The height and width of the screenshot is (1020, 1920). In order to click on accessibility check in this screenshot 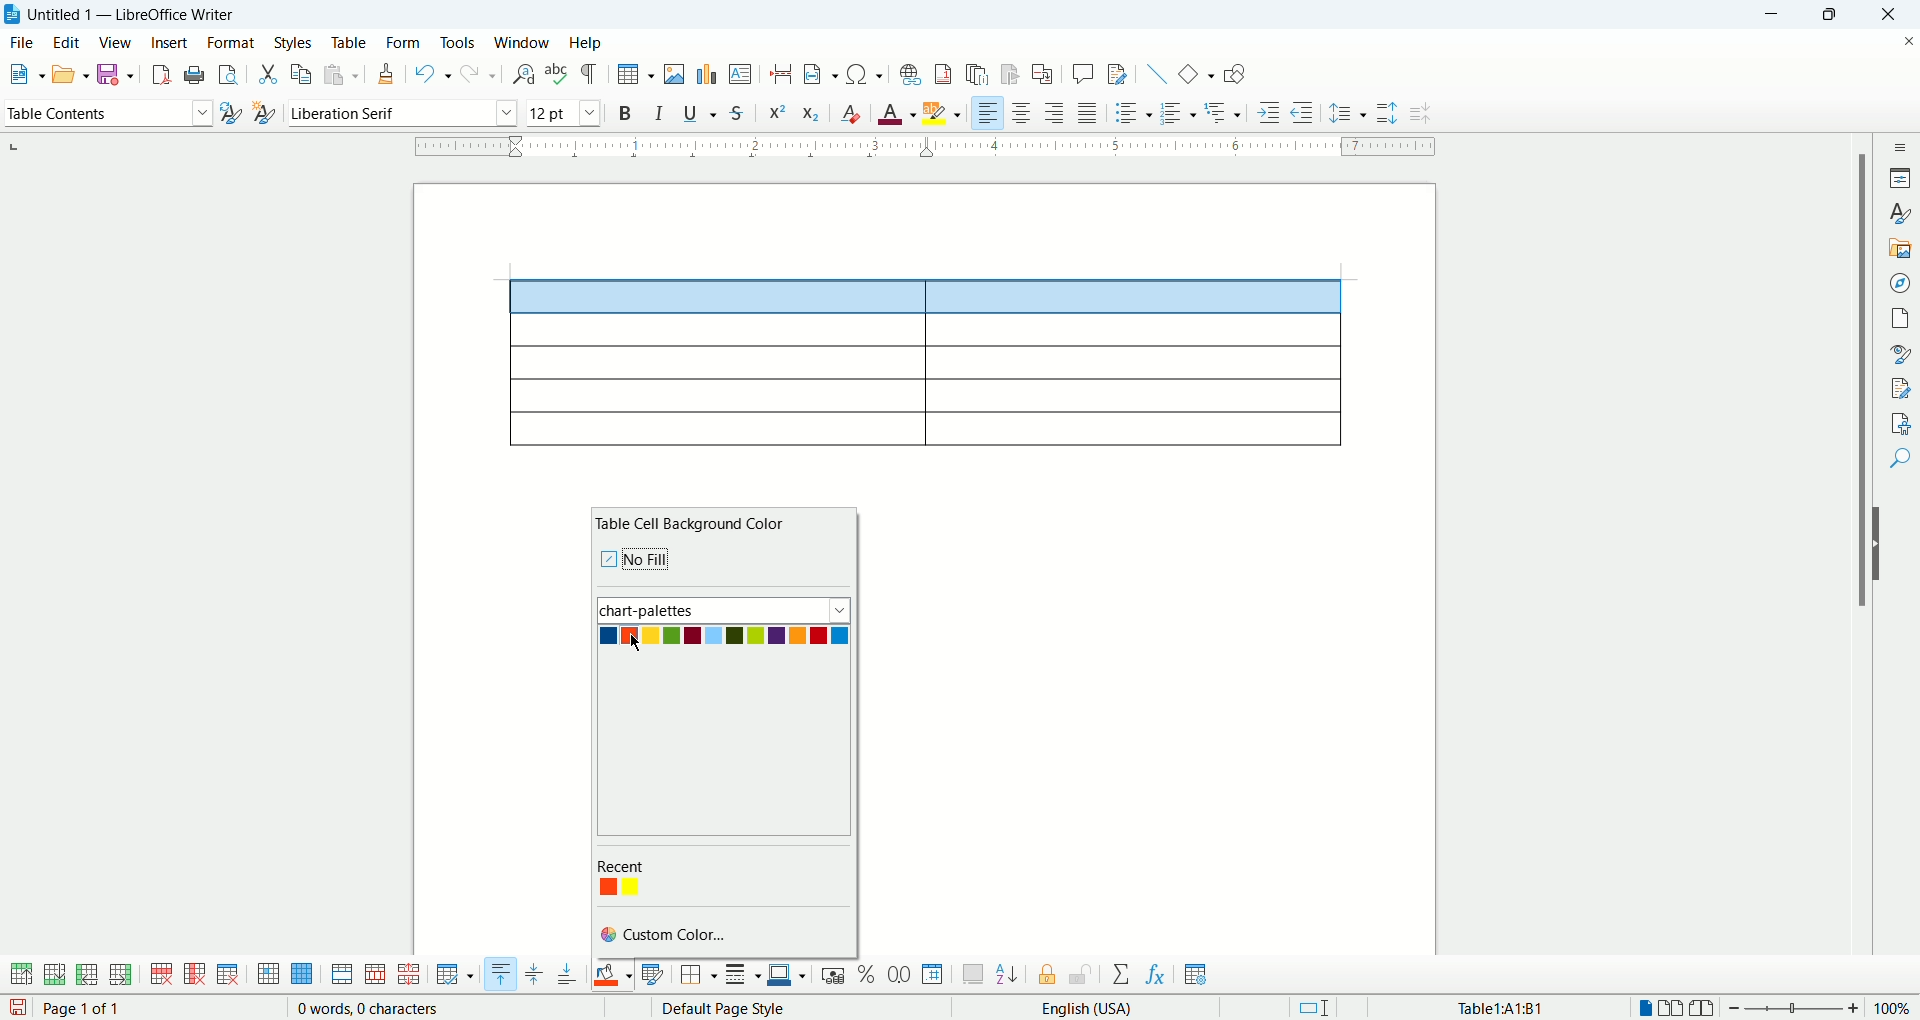, I will do `click(1901, 423)`.